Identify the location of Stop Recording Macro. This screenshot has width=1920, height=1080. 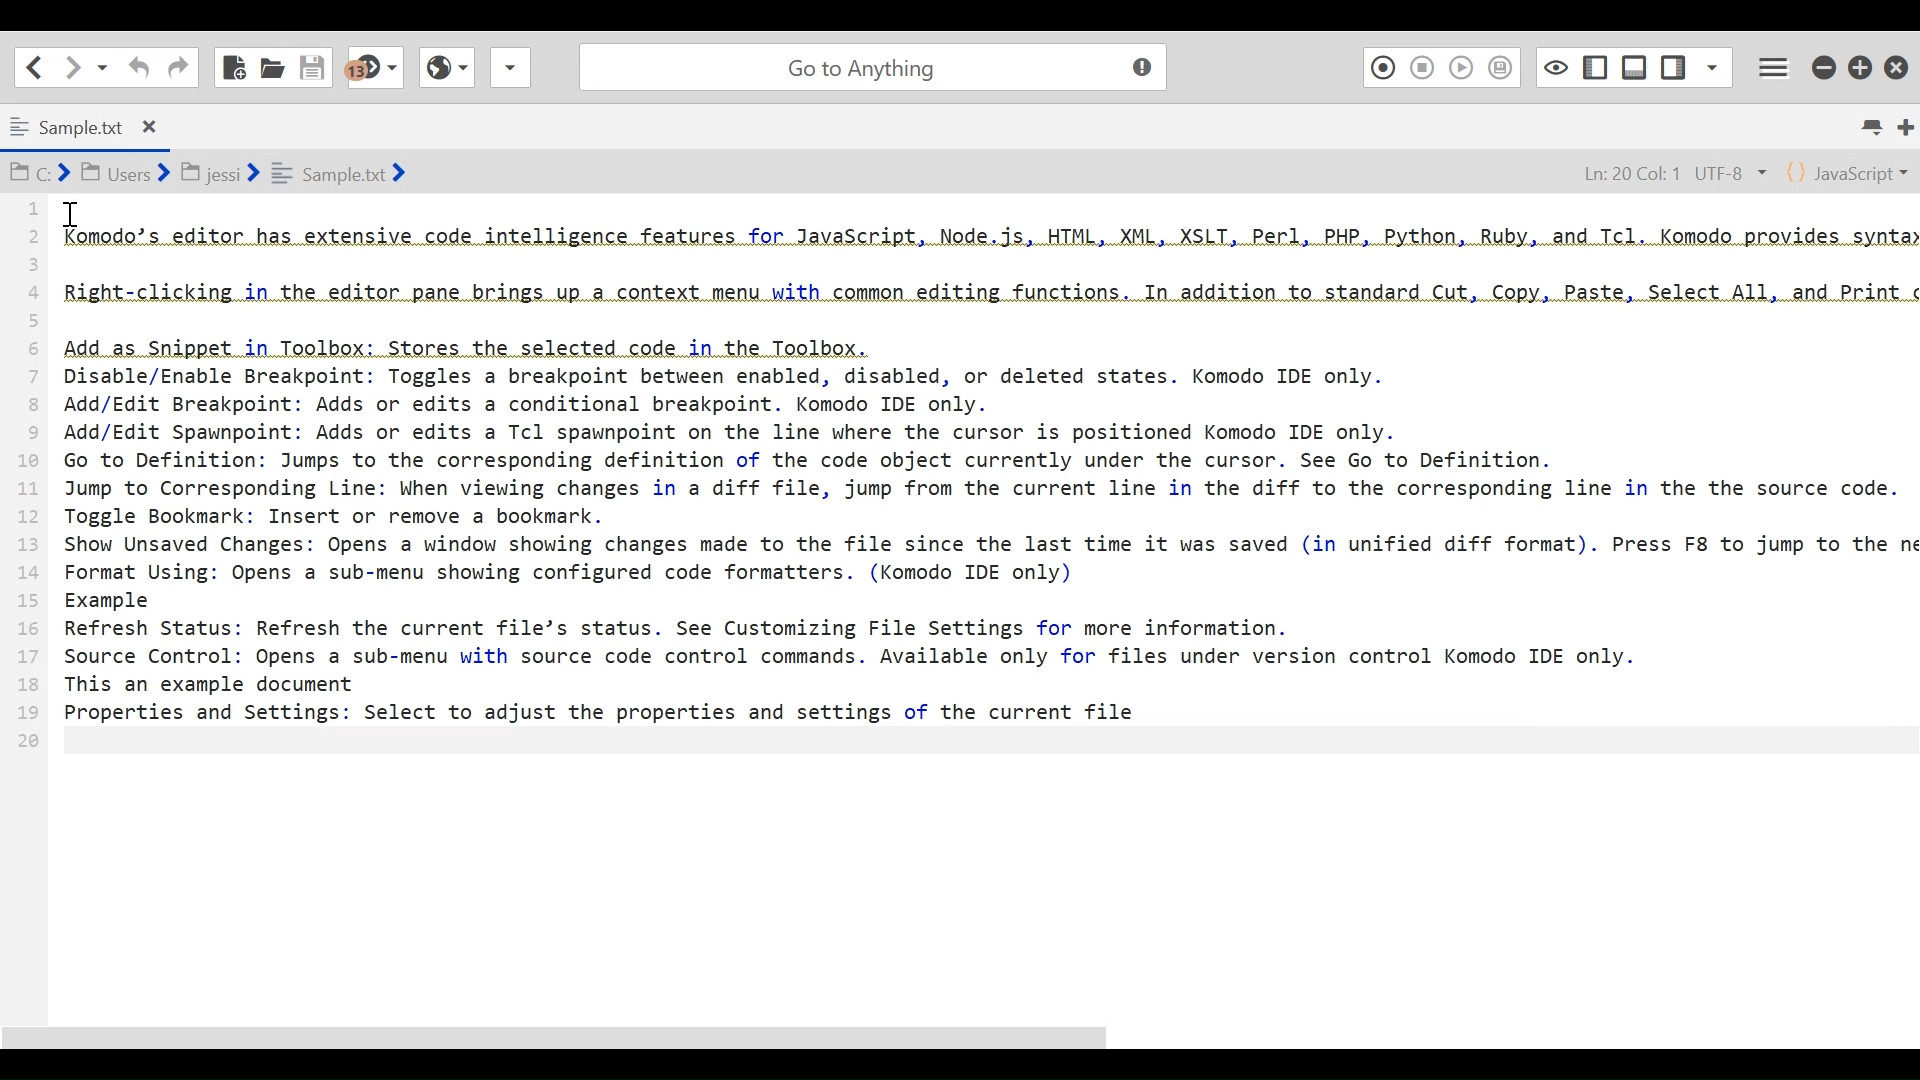
(1423, 67).